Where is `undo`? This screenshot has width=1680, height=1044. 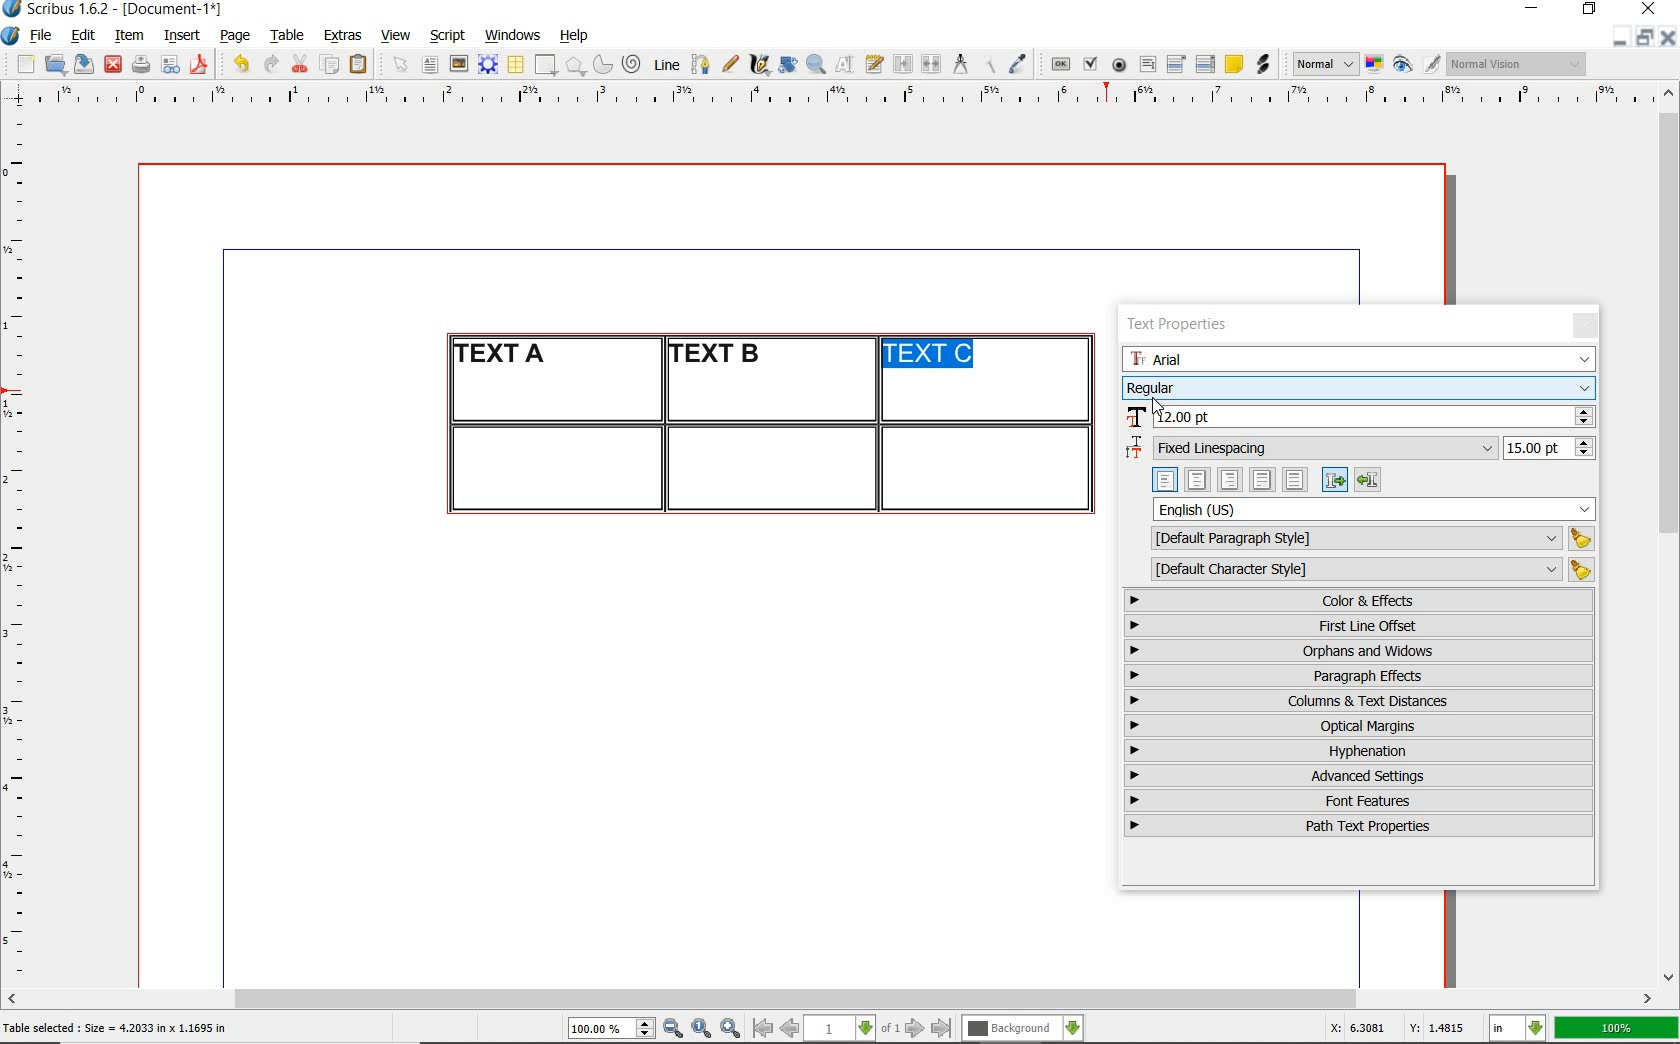 undo is located at coordinates (240, 64).